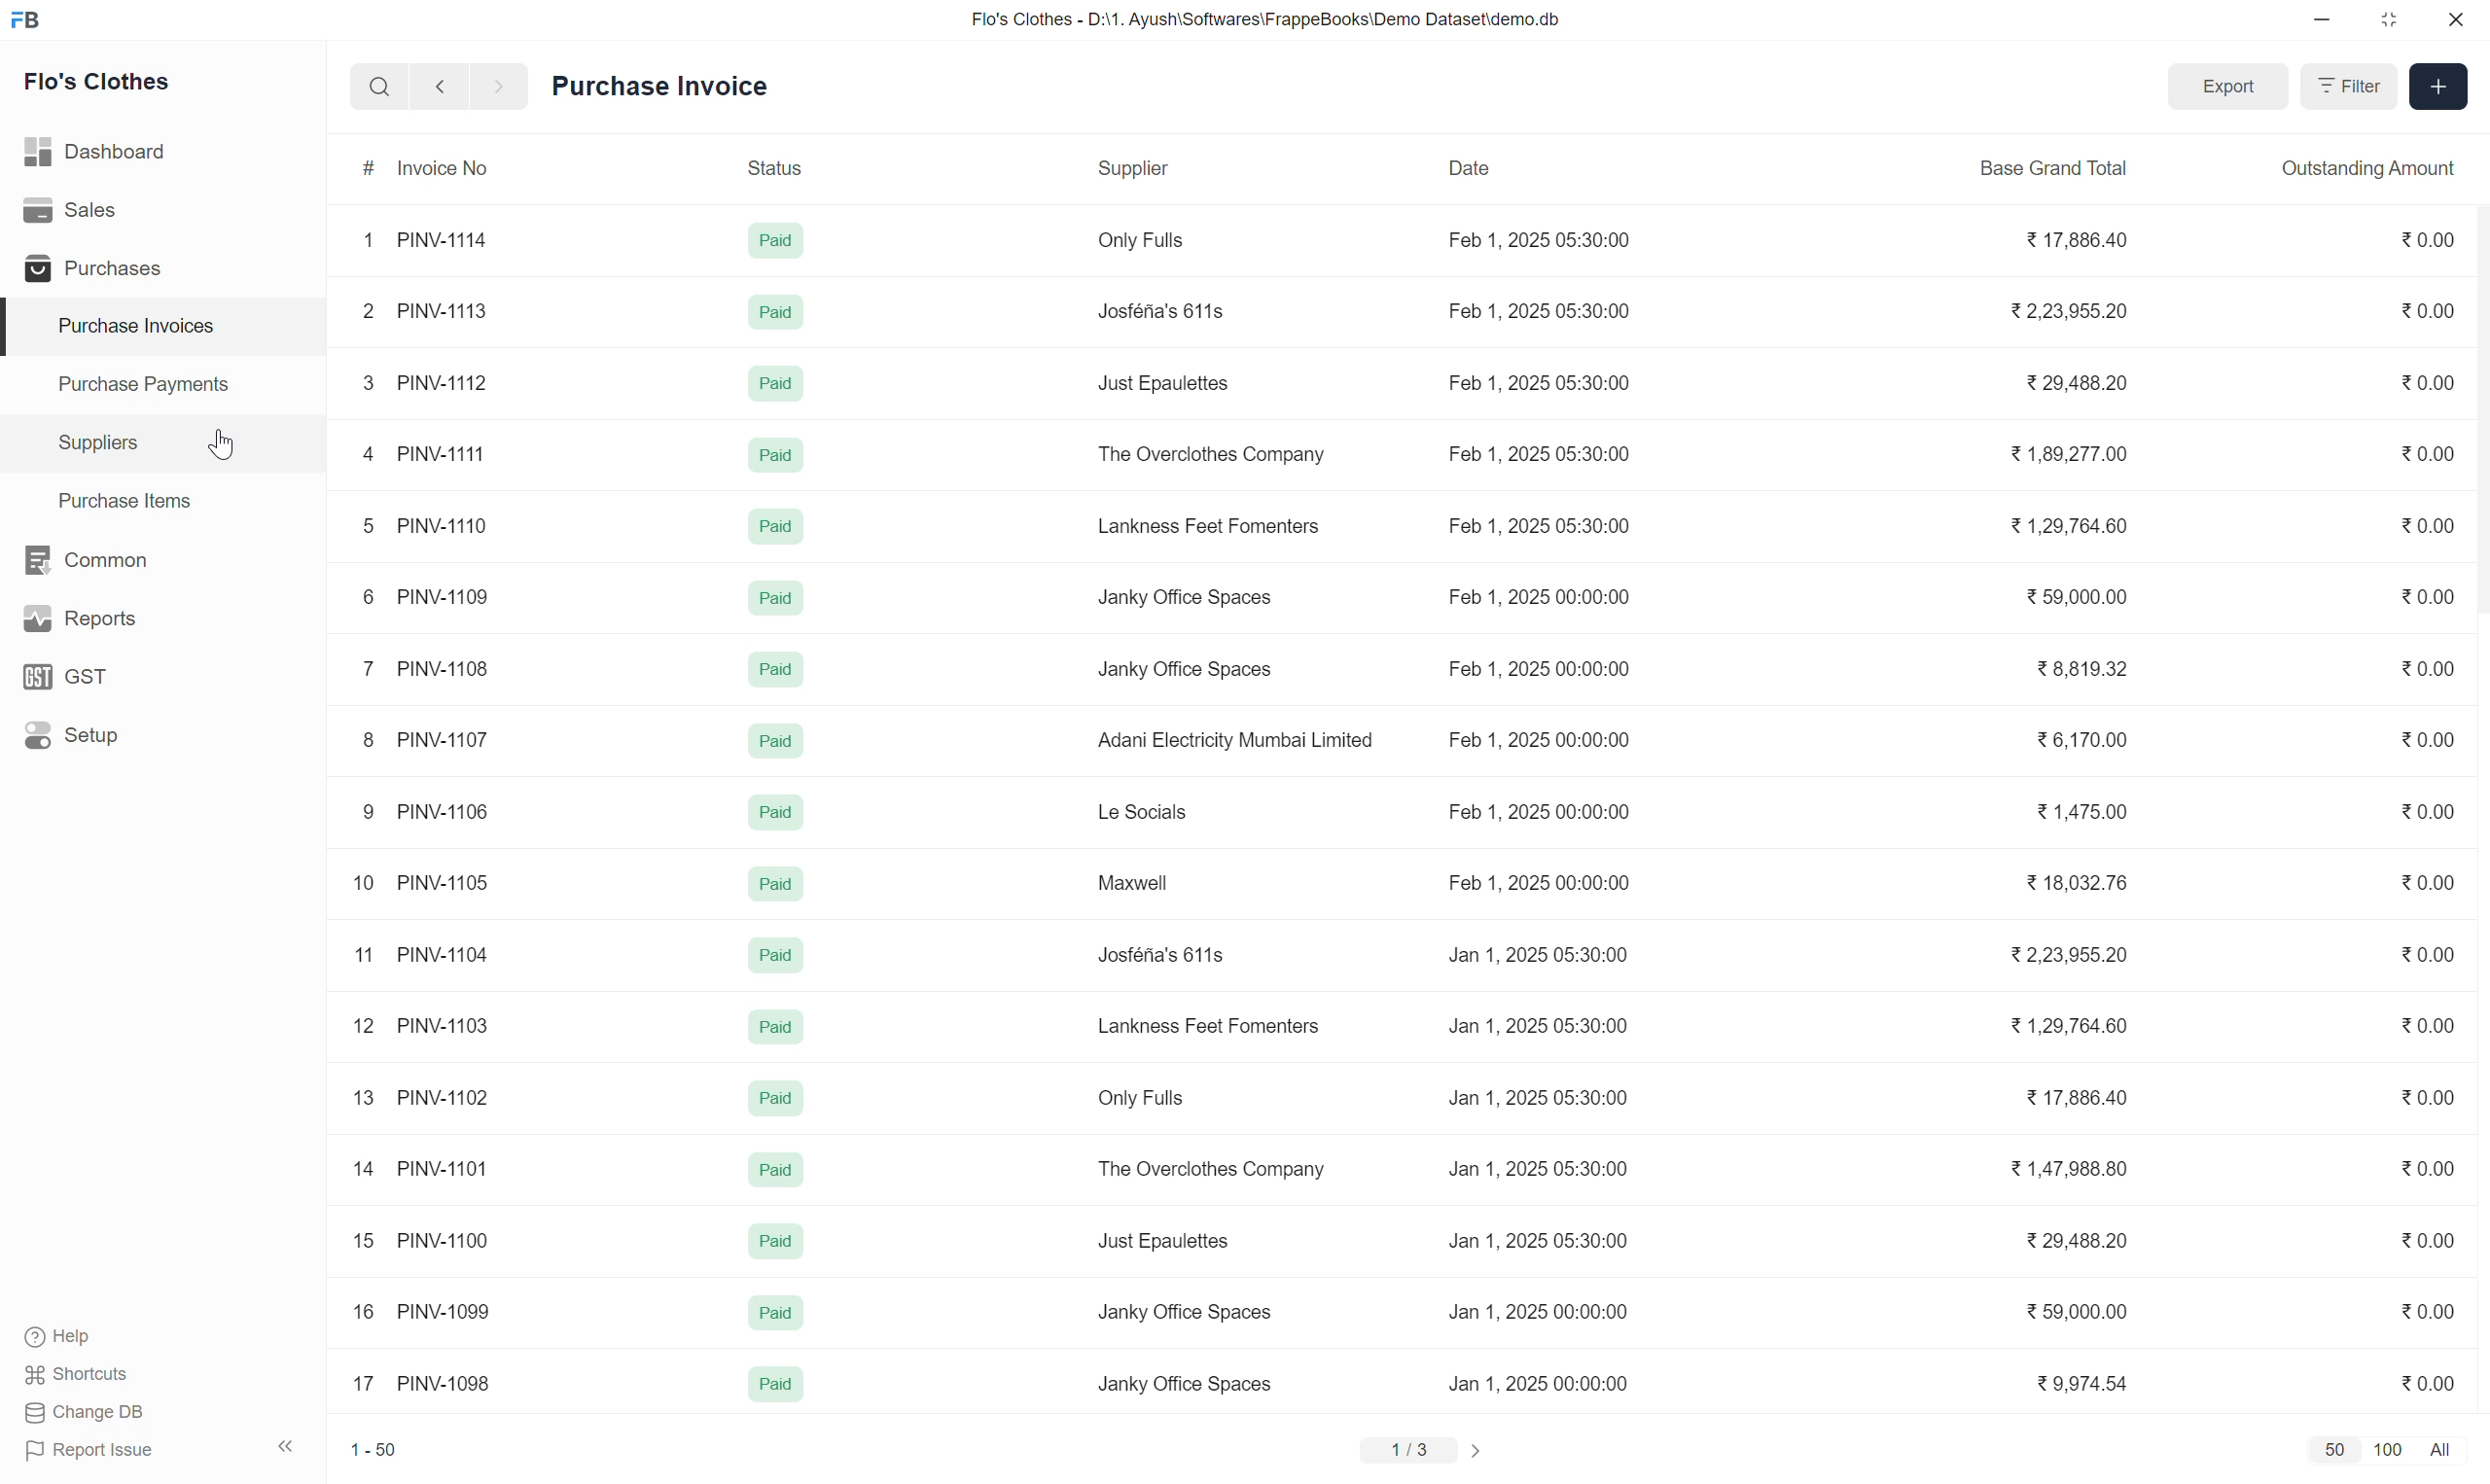  What do you see at coordinates (776, 1026) in the screenshot?
I see `Paid` at bounding box center [776, 1026].